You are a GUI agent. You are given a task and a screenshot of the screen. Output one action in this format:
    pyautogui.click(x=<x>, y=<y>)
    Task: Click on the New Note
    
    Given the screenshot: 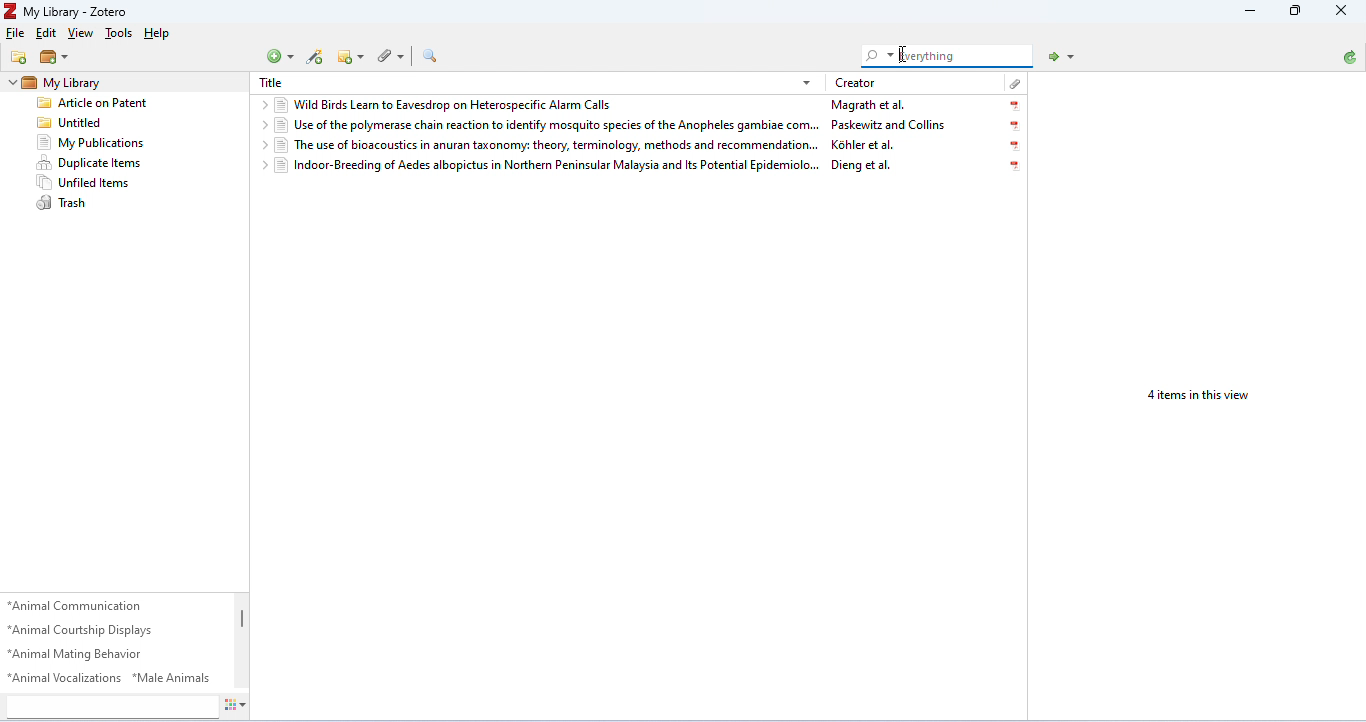 What is the action you would take?
    pyautogui.click(x=350, y=57)
    